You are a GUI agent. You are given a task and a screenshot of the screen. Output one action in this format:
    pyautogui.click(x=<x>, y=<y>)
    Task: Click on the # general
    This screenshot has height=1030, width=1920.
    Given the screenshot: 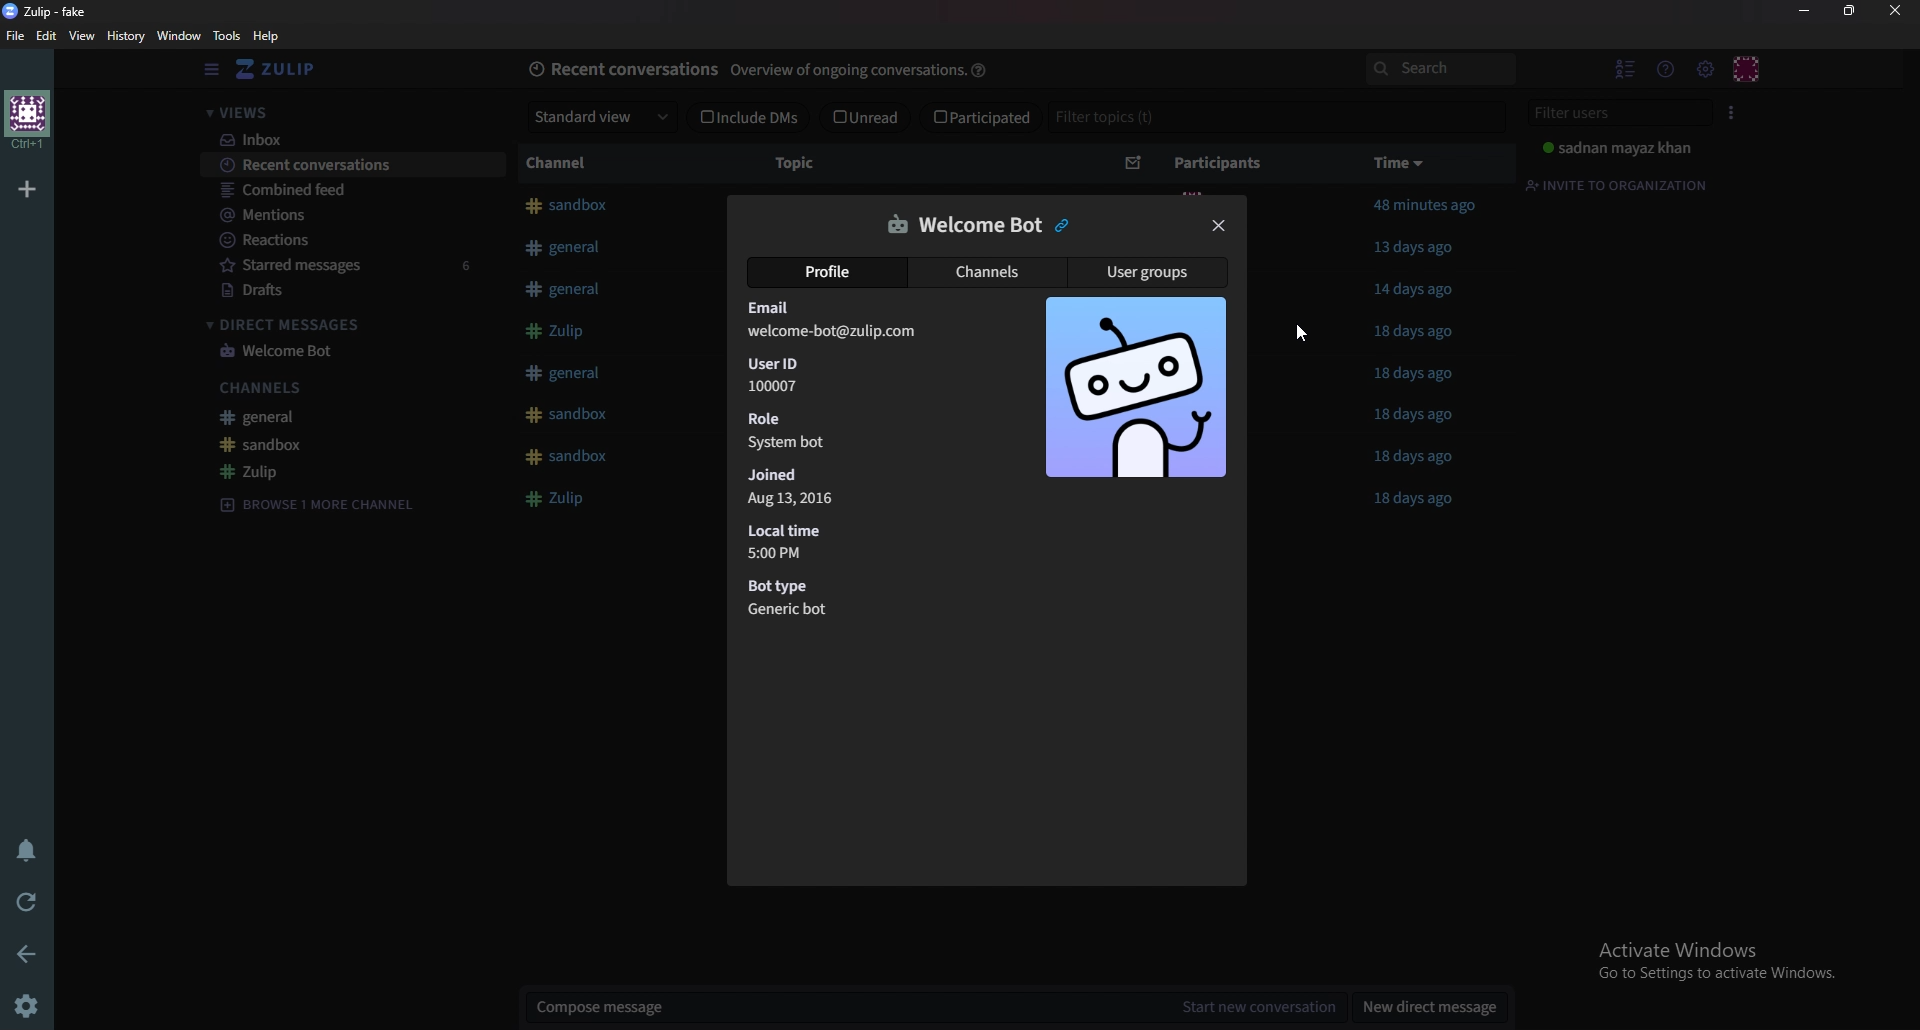 What is the action you would take?
    pyautogui.click(x=566, y=372)
    